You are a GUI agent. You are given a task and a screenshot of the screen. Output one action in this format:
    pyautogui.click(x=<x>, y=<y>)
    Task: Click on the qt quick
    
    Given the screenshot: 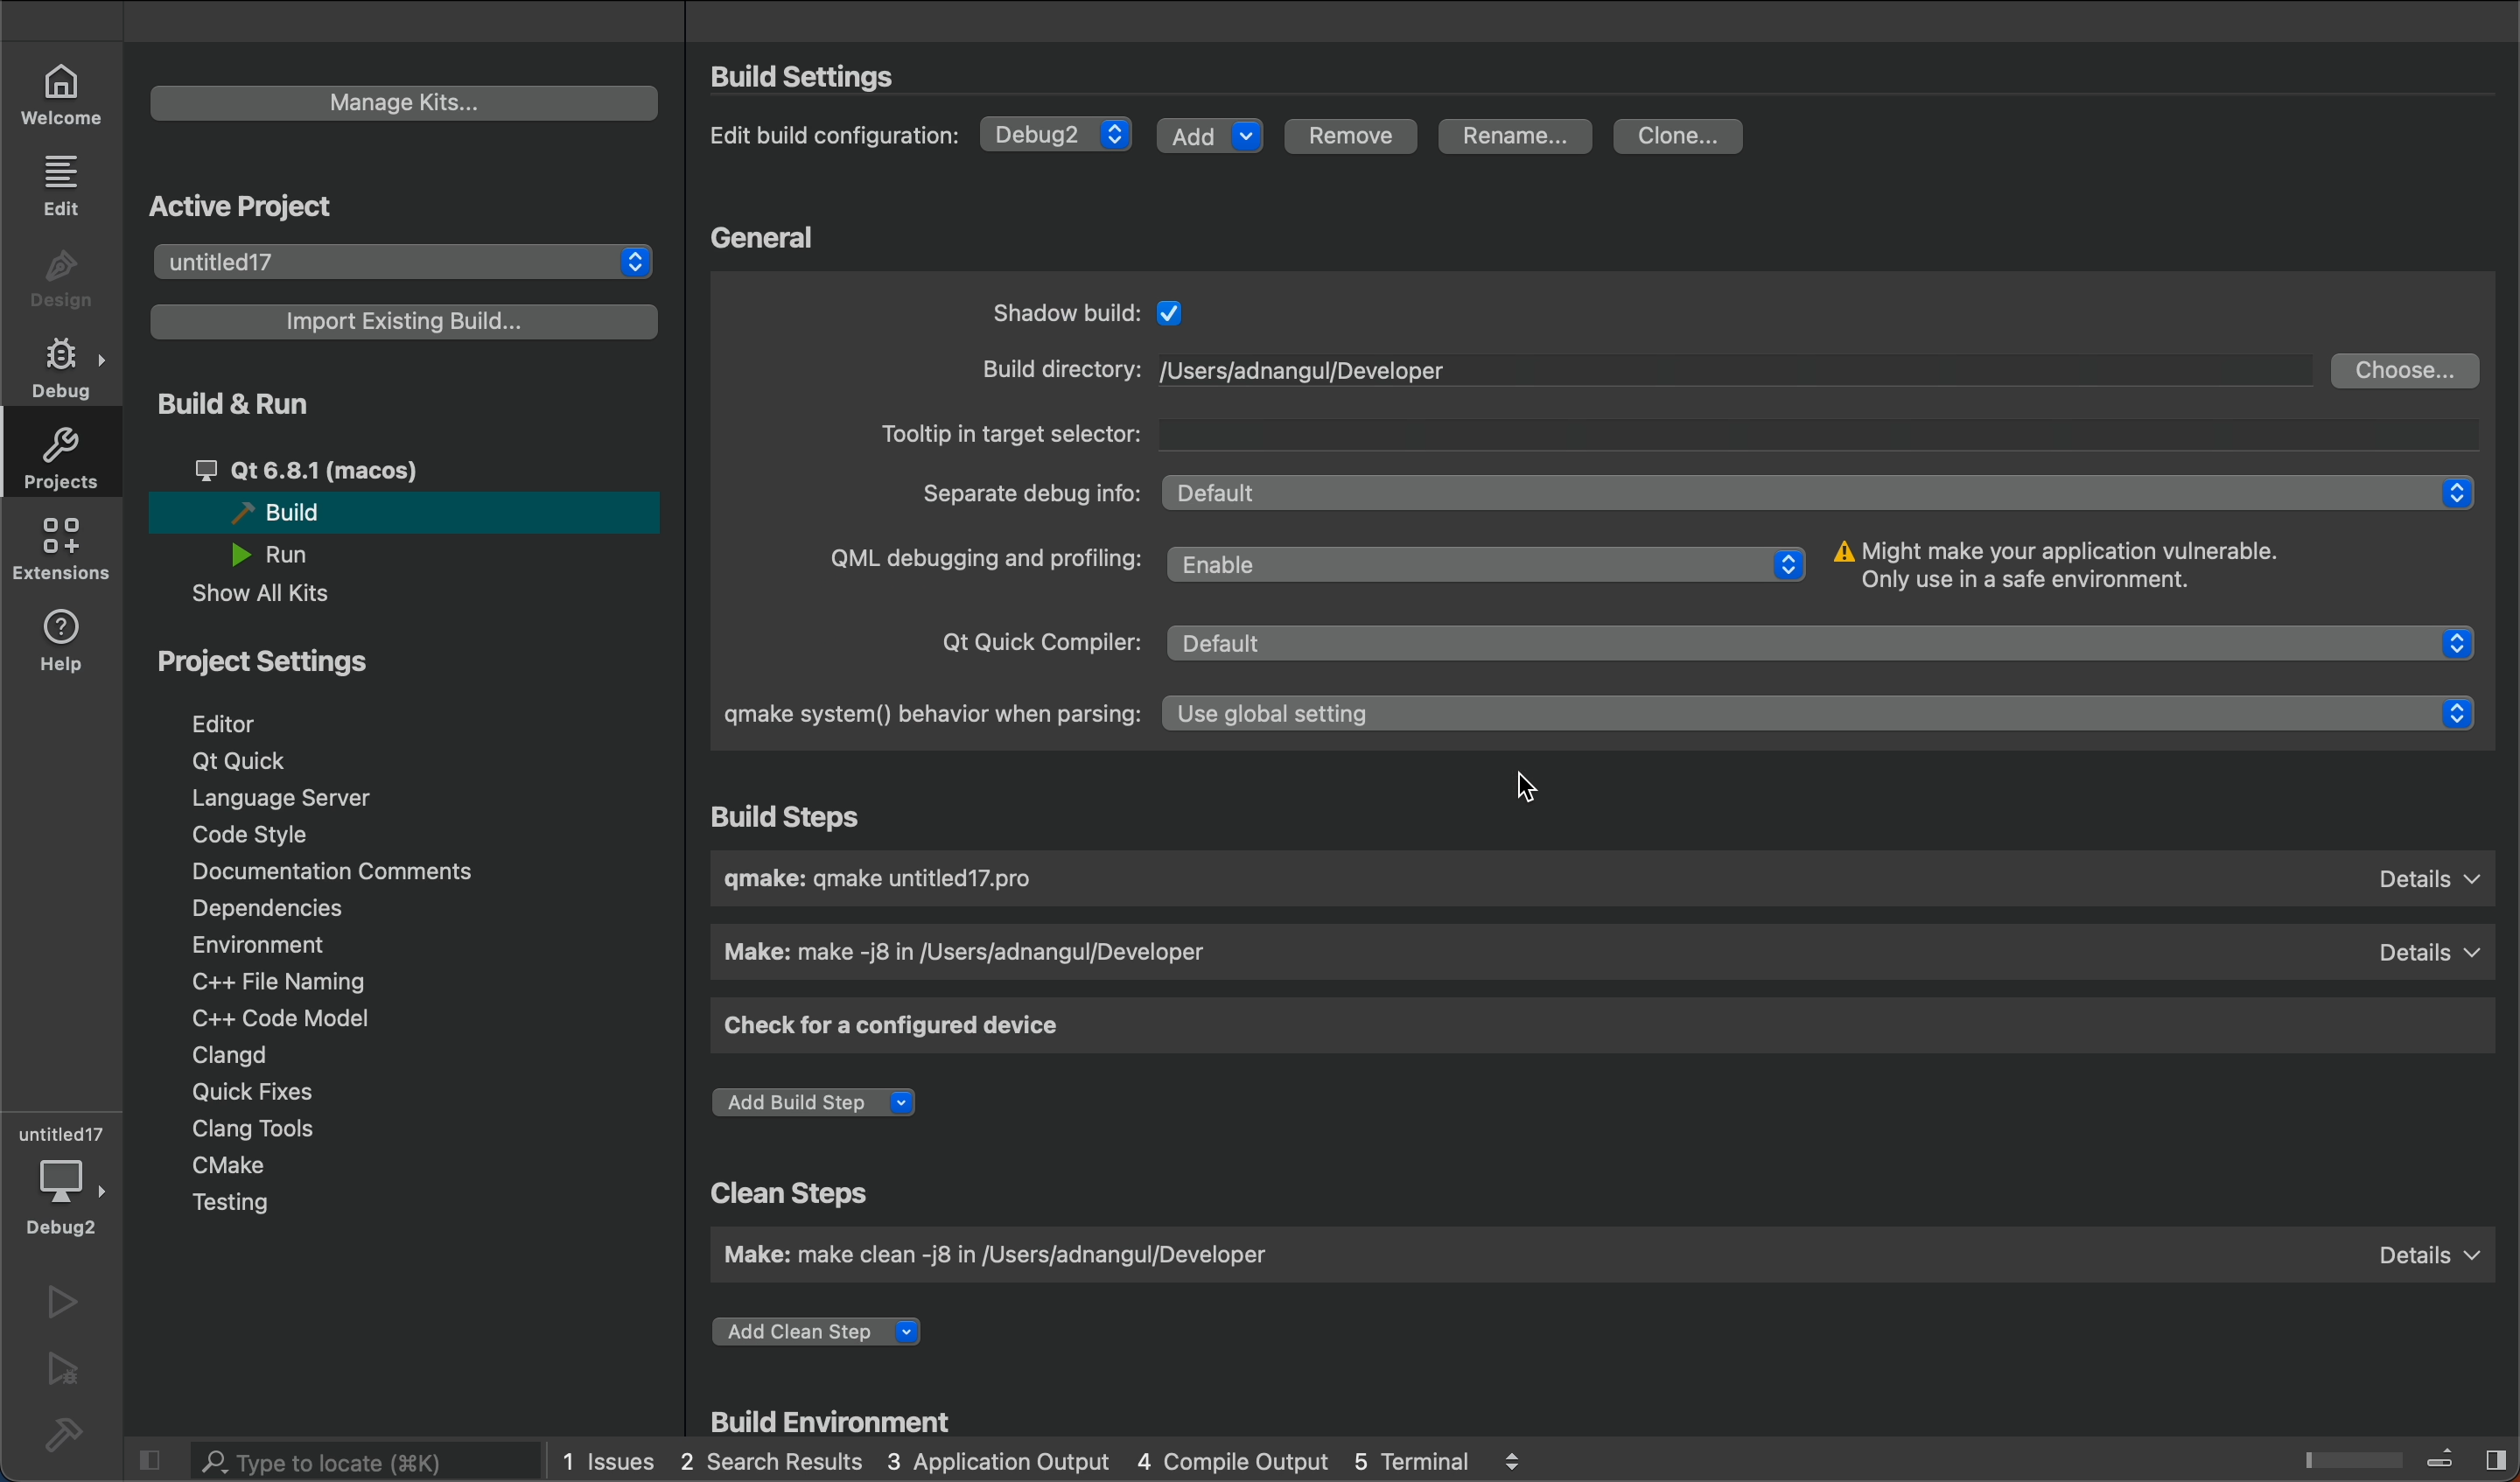 What is the action you would take?
    pyautogui.click(x=243, y=763)
    